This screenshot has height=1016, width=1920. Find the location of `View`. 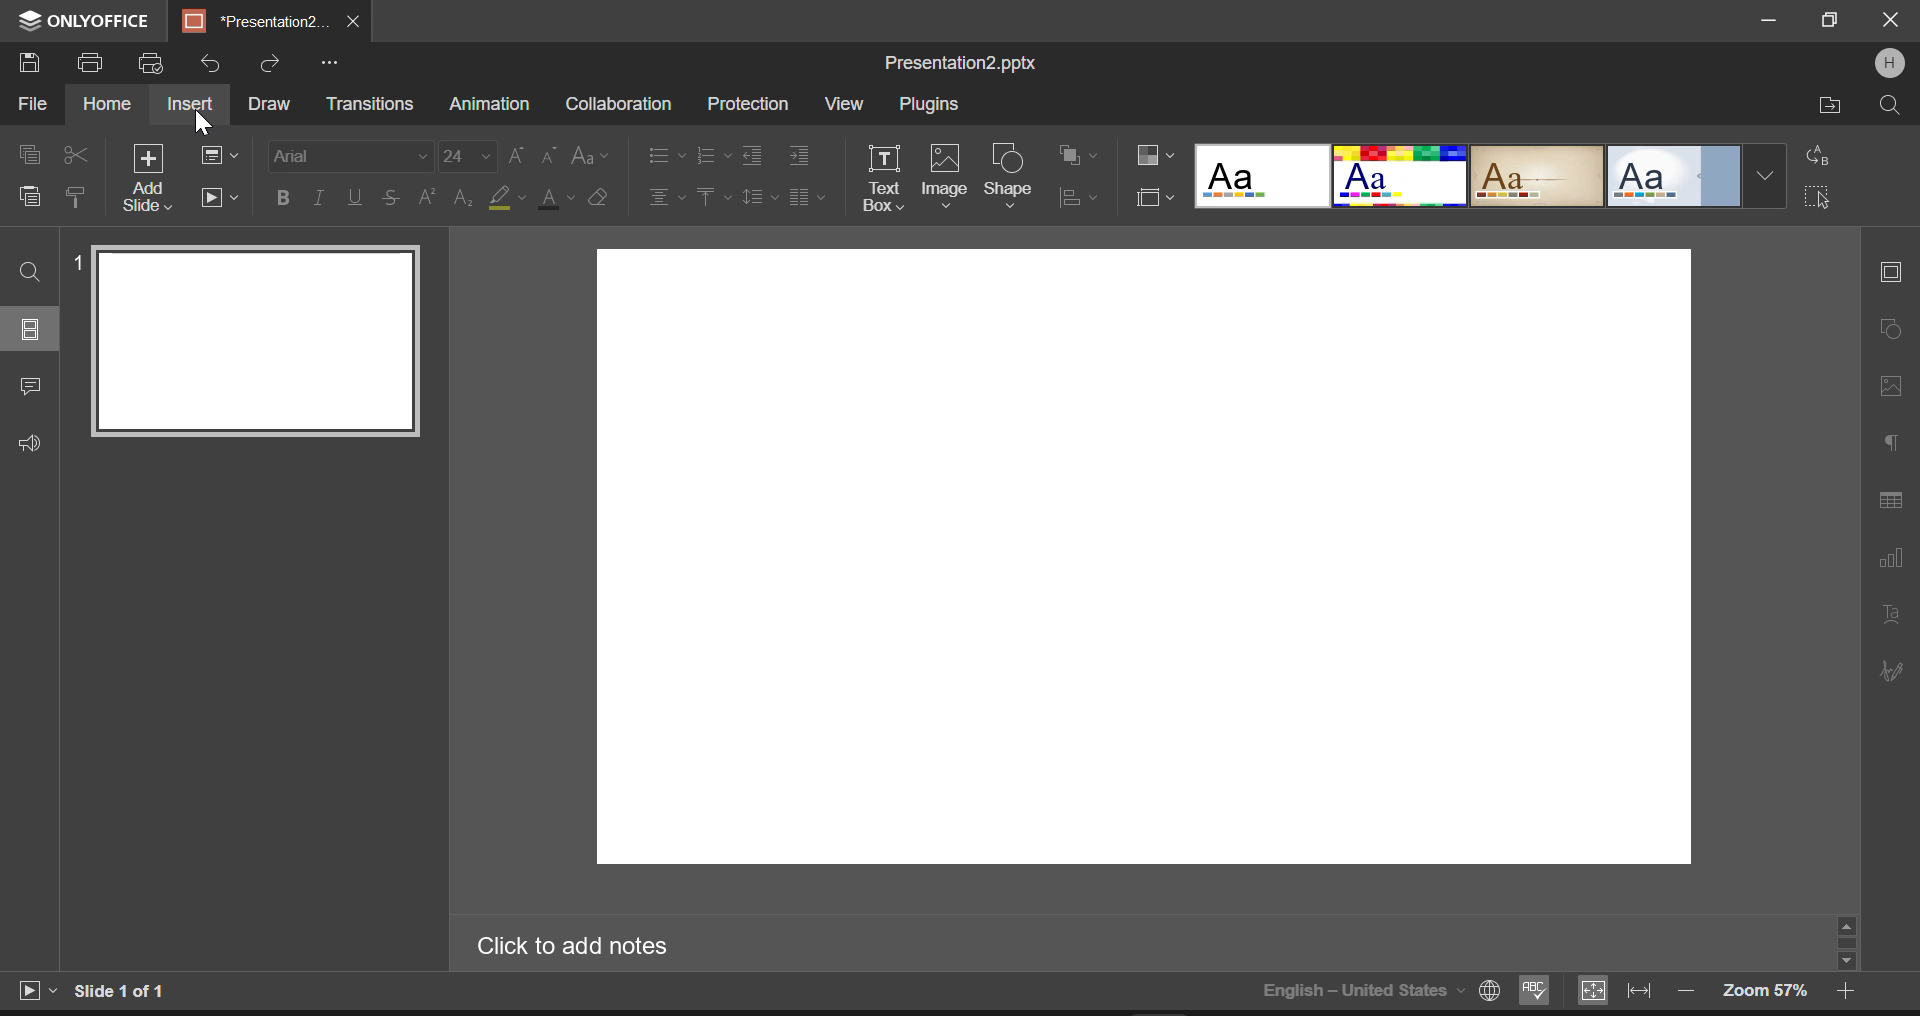

View is located at coordinates (844, 103).